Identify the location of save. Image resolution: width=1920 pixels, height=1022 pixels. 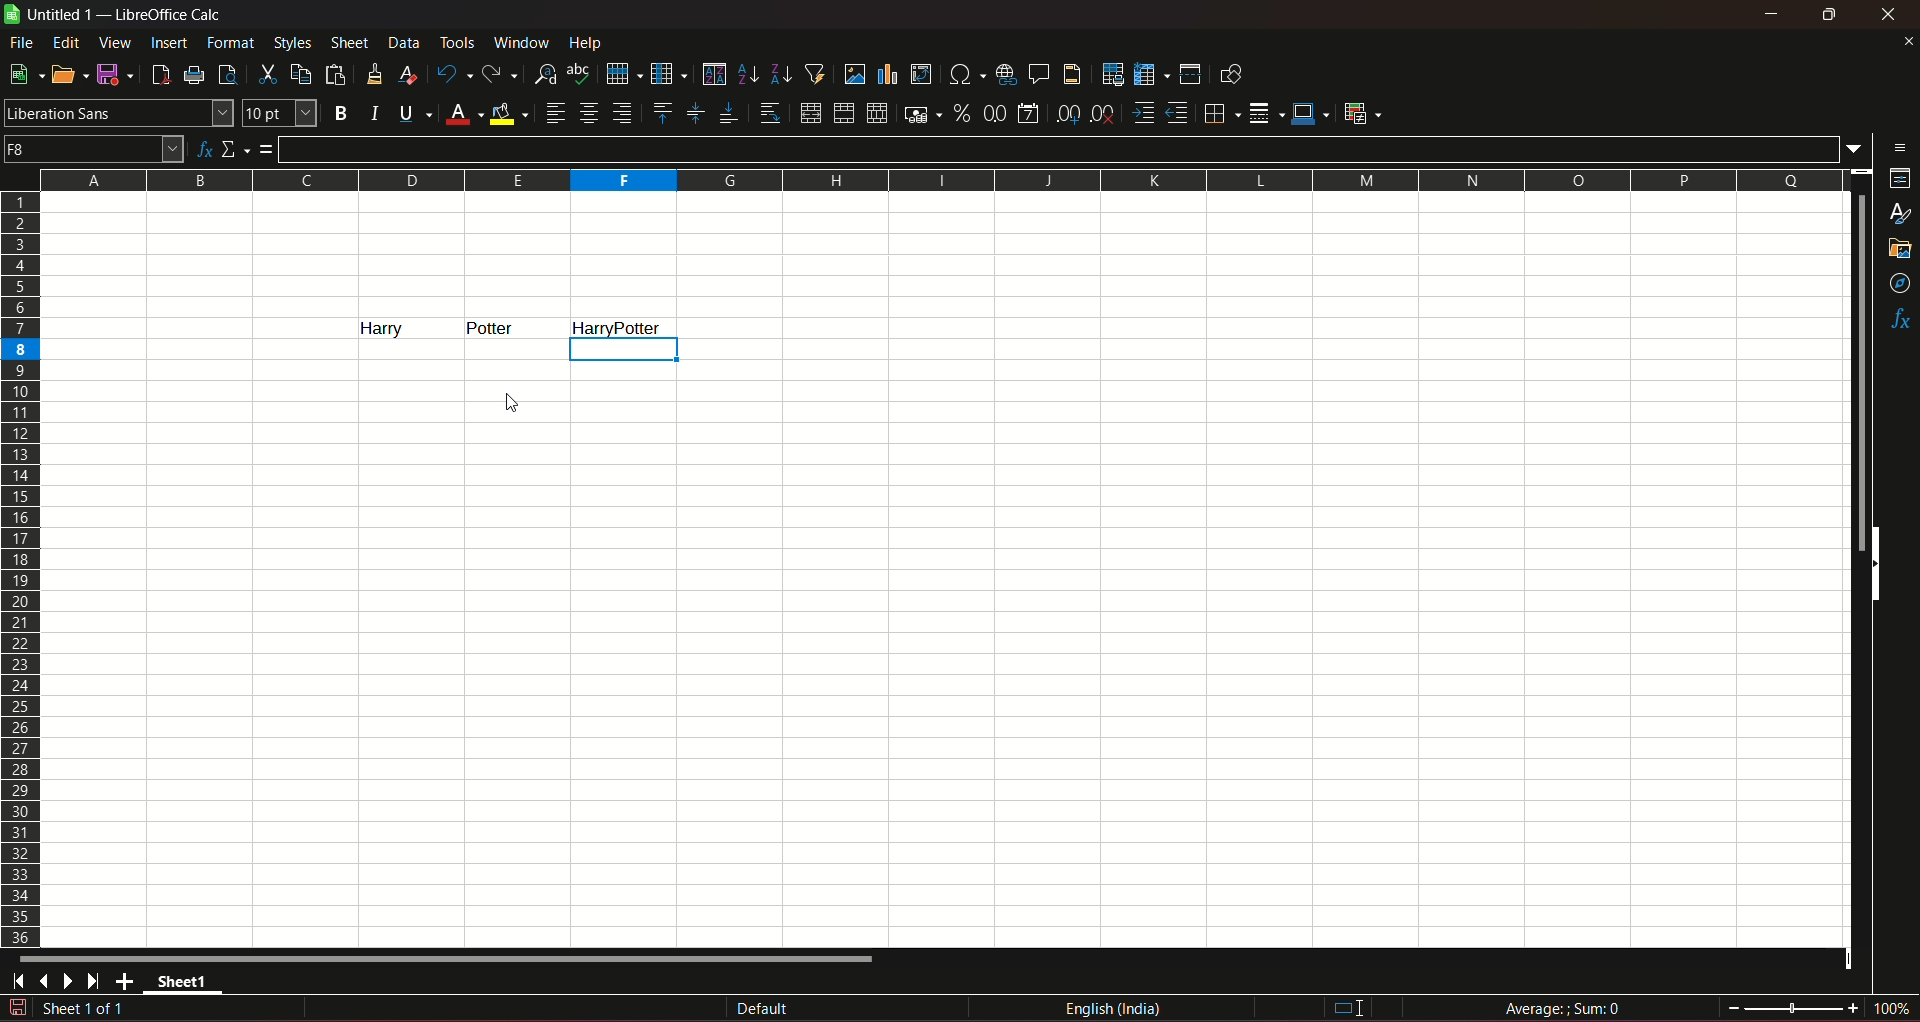
(111, 73).